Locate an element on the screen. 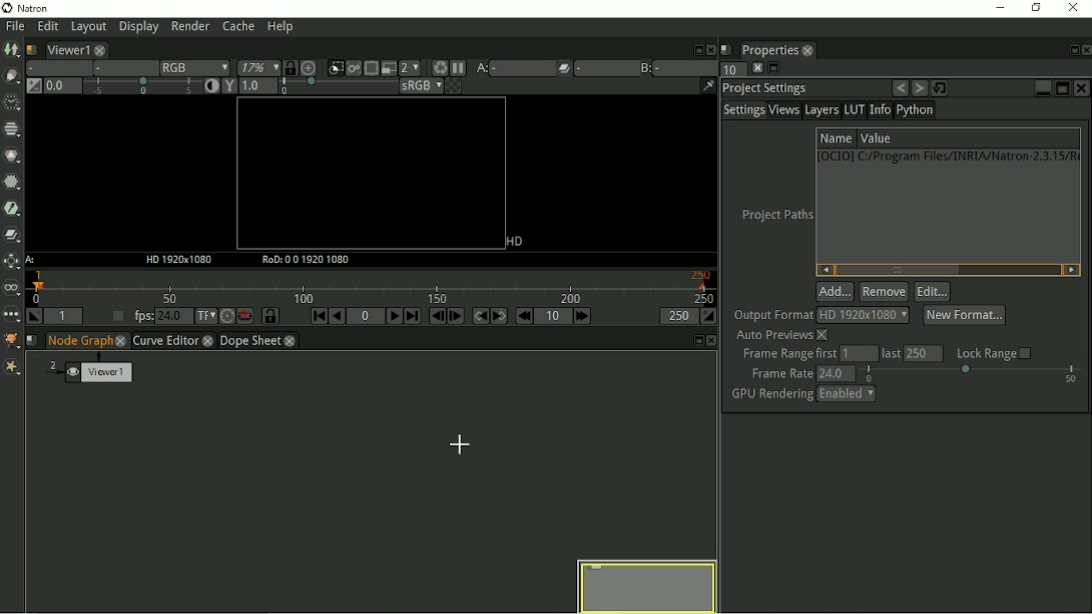 Image resolution: width=1092 pixels, height=614 pixels. Auto contrast is located at coordinates (207, 87).